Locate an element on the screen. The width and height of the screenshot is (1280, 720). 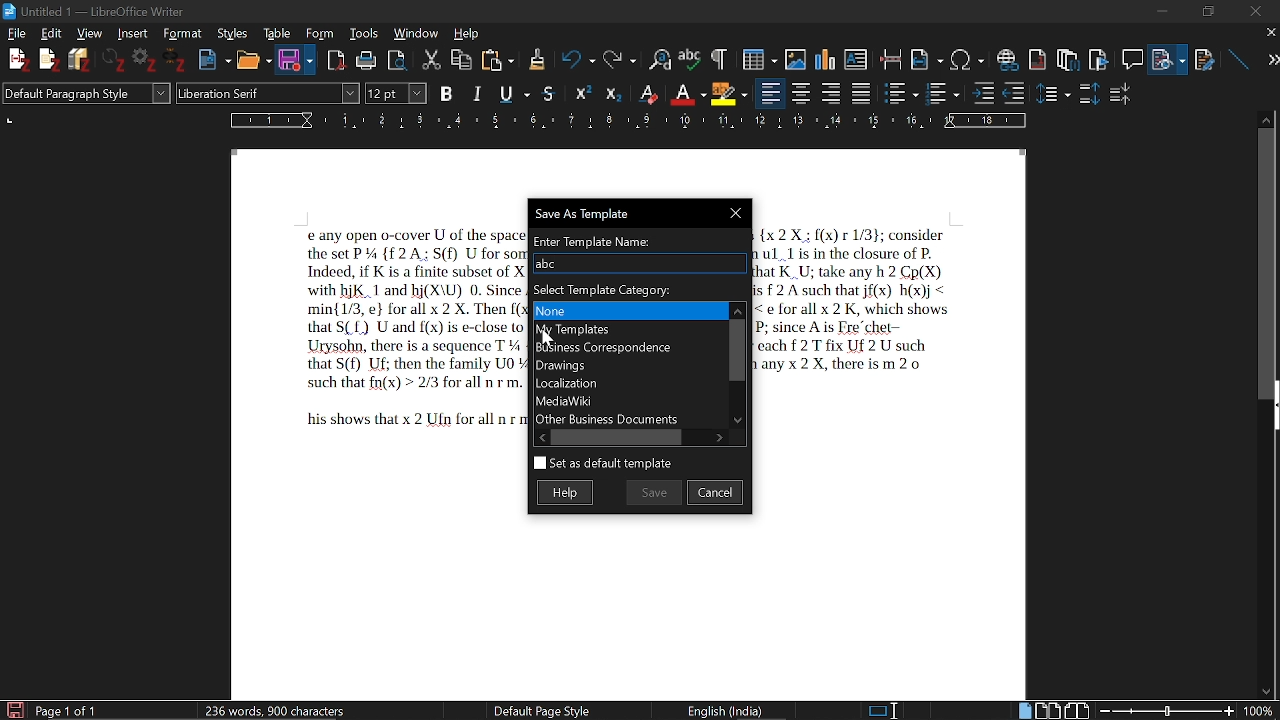
View is located at coordinates (87, 33).